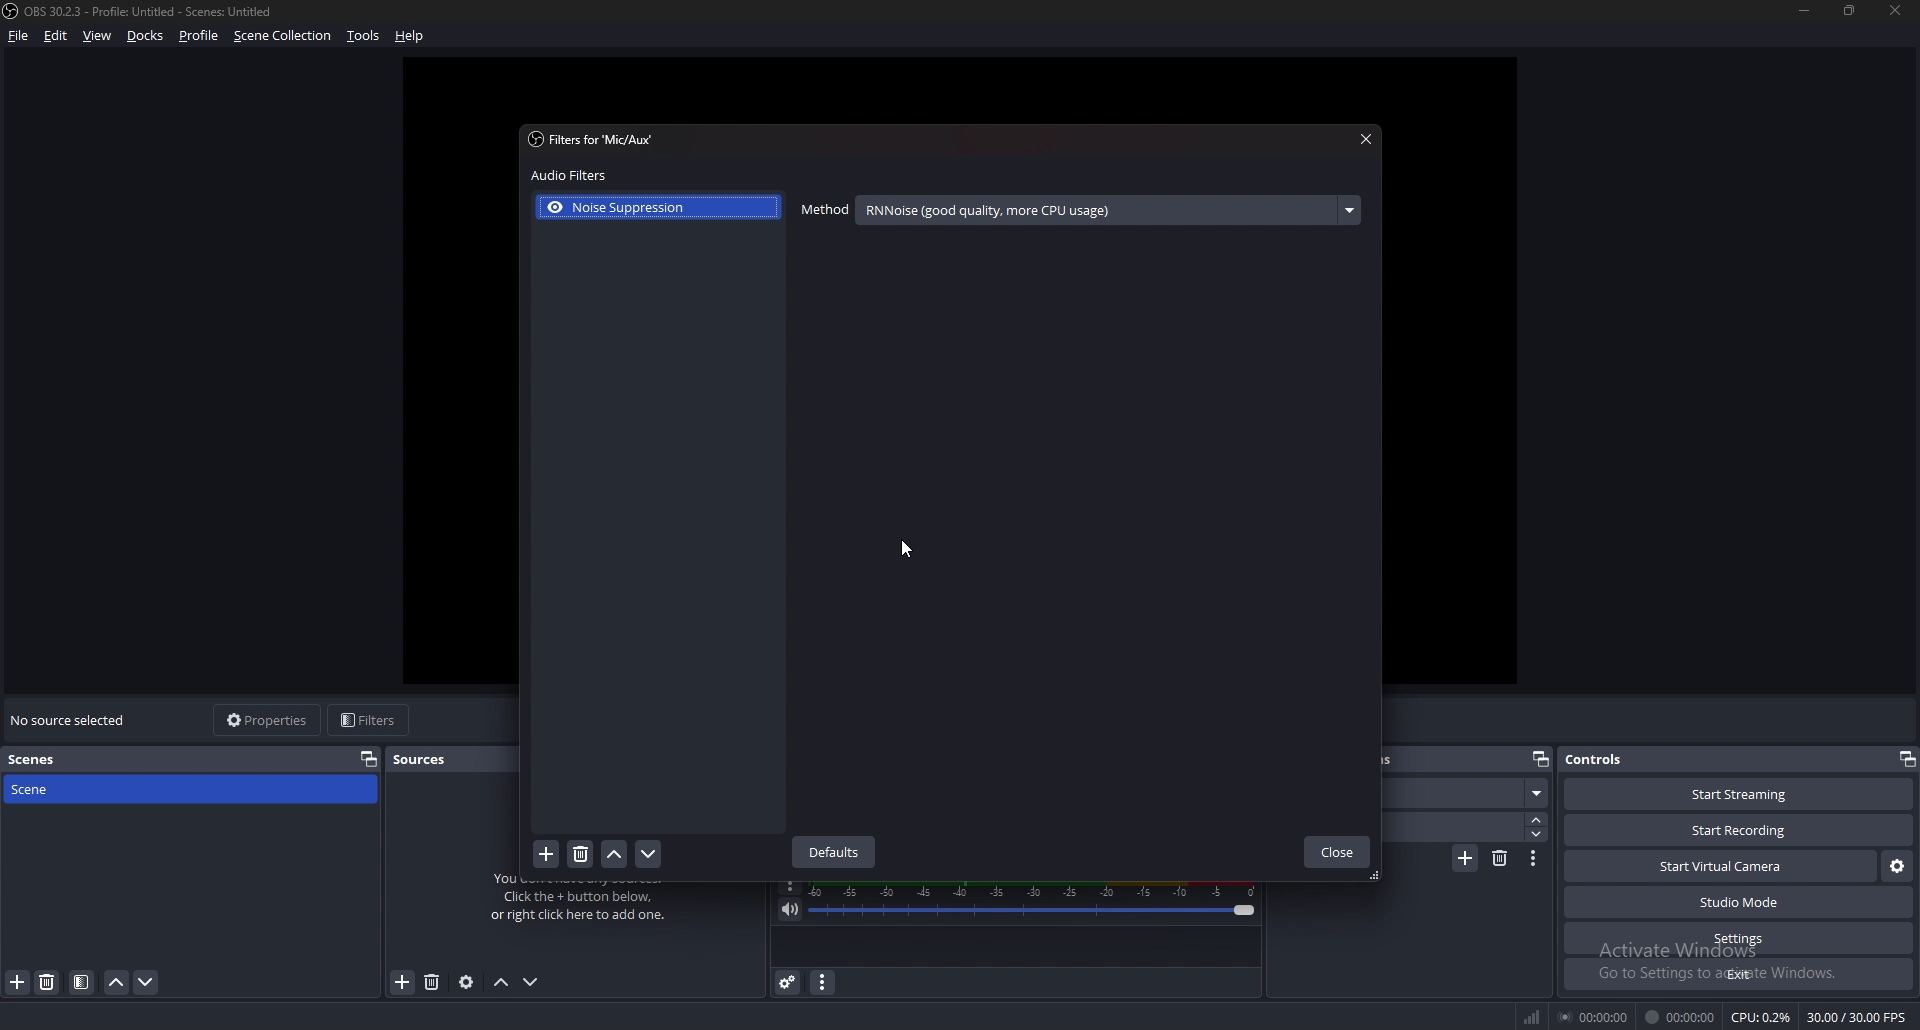  Describe the element at coordinates (145, 983) in the screenshot. I see `move scene down` at that location.